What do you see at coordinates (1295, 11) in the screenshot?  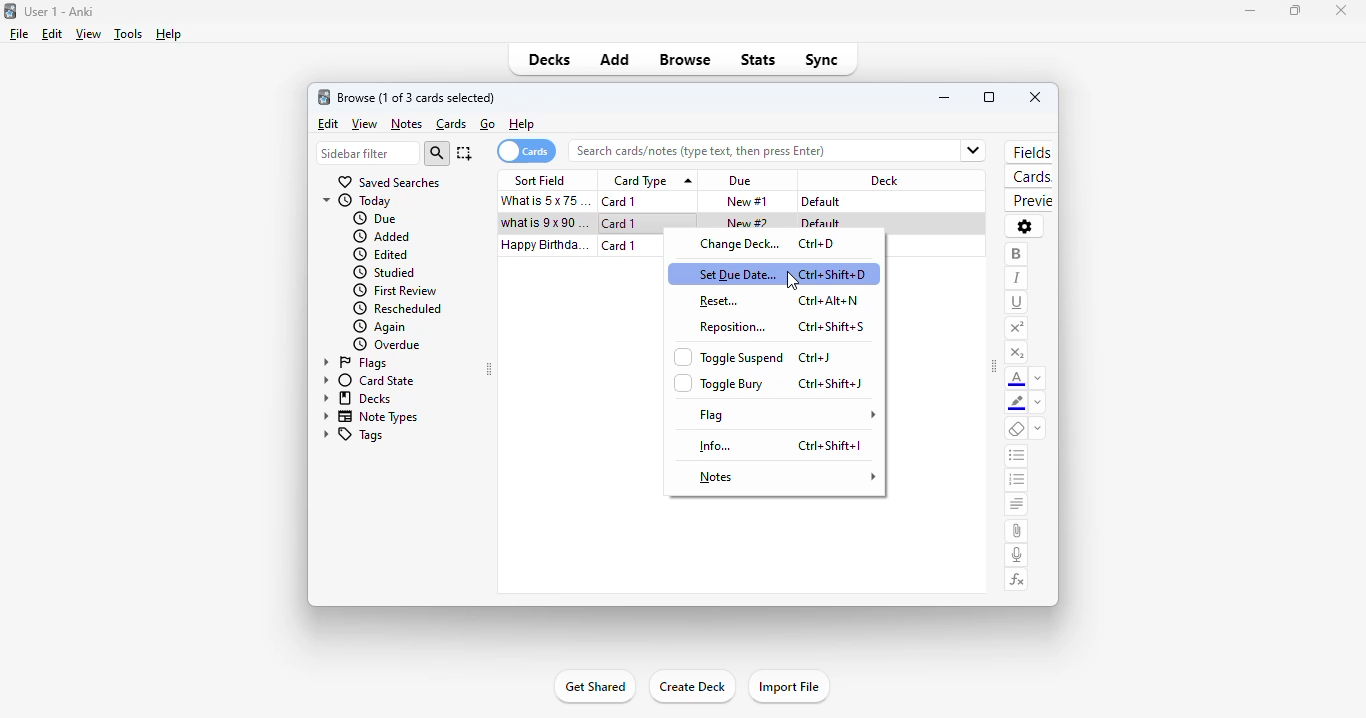 I see `maximize` at bounding box center [1295, 11].